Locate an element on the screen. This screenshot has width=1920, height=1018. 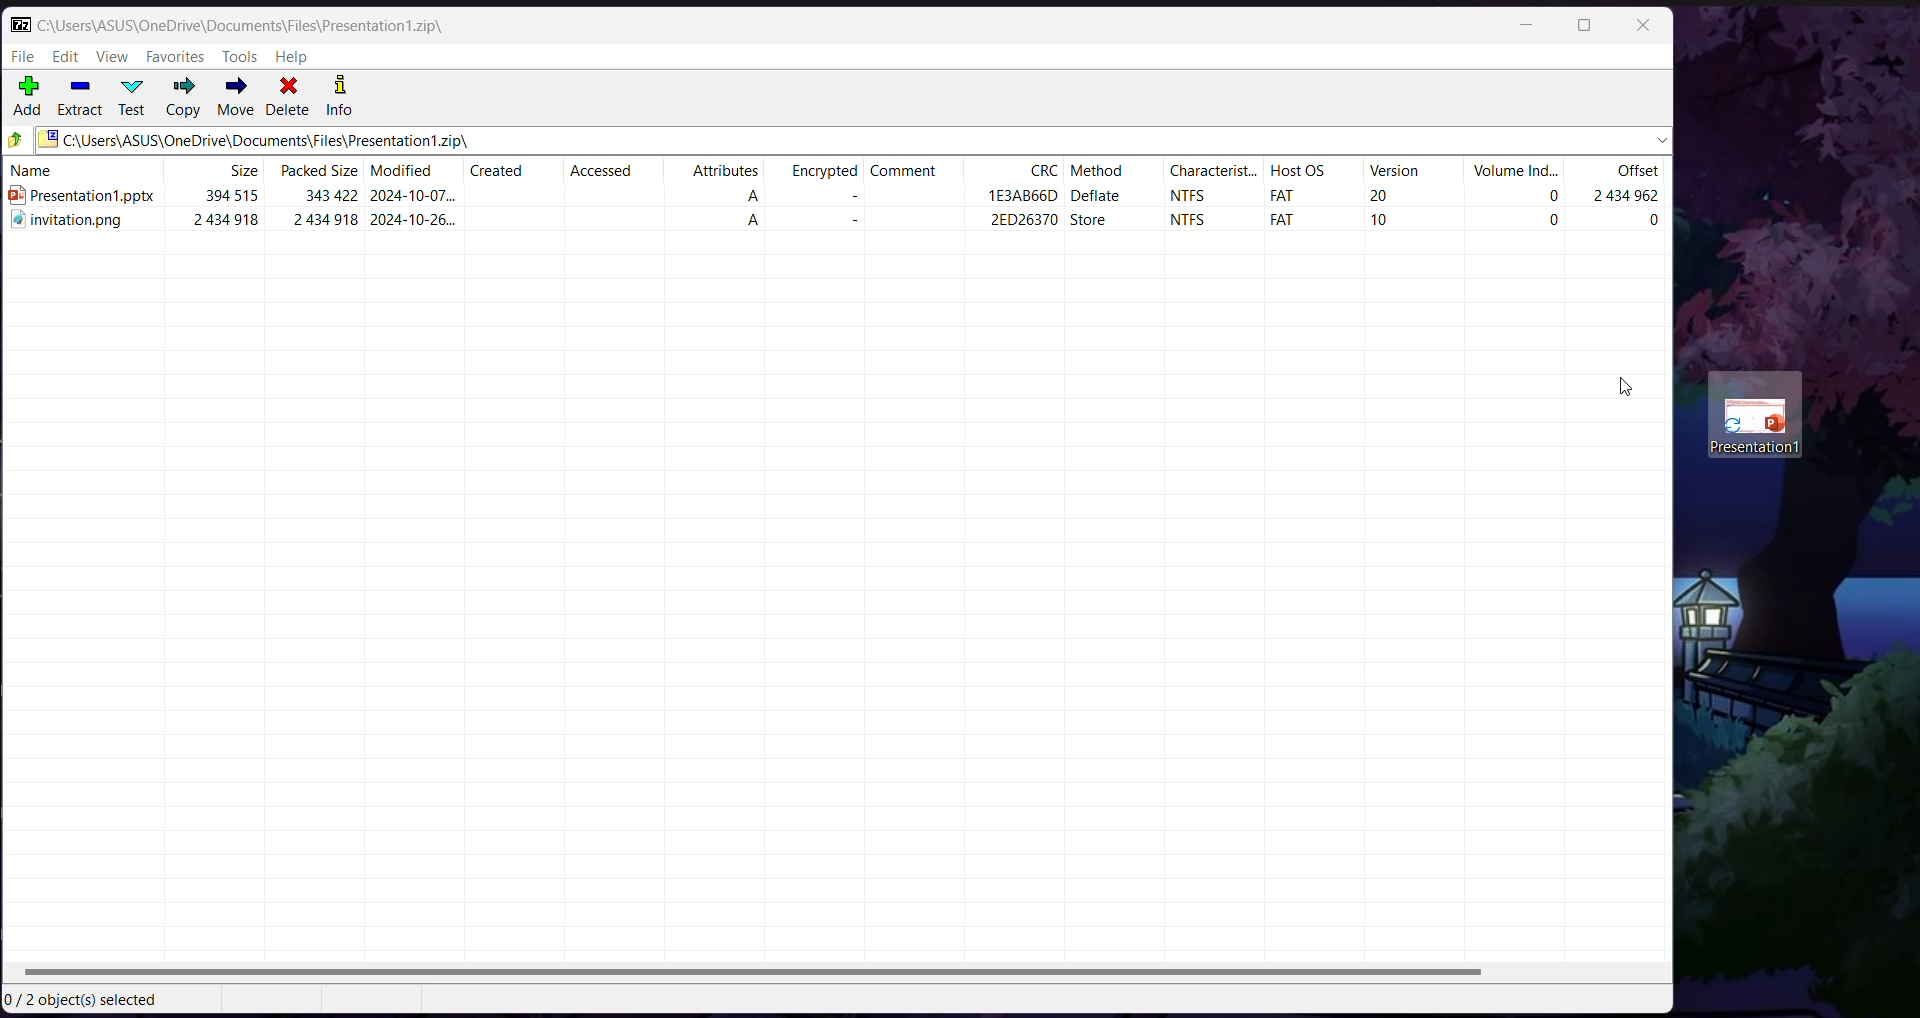
Accessed is located at coordinates (601, 173).